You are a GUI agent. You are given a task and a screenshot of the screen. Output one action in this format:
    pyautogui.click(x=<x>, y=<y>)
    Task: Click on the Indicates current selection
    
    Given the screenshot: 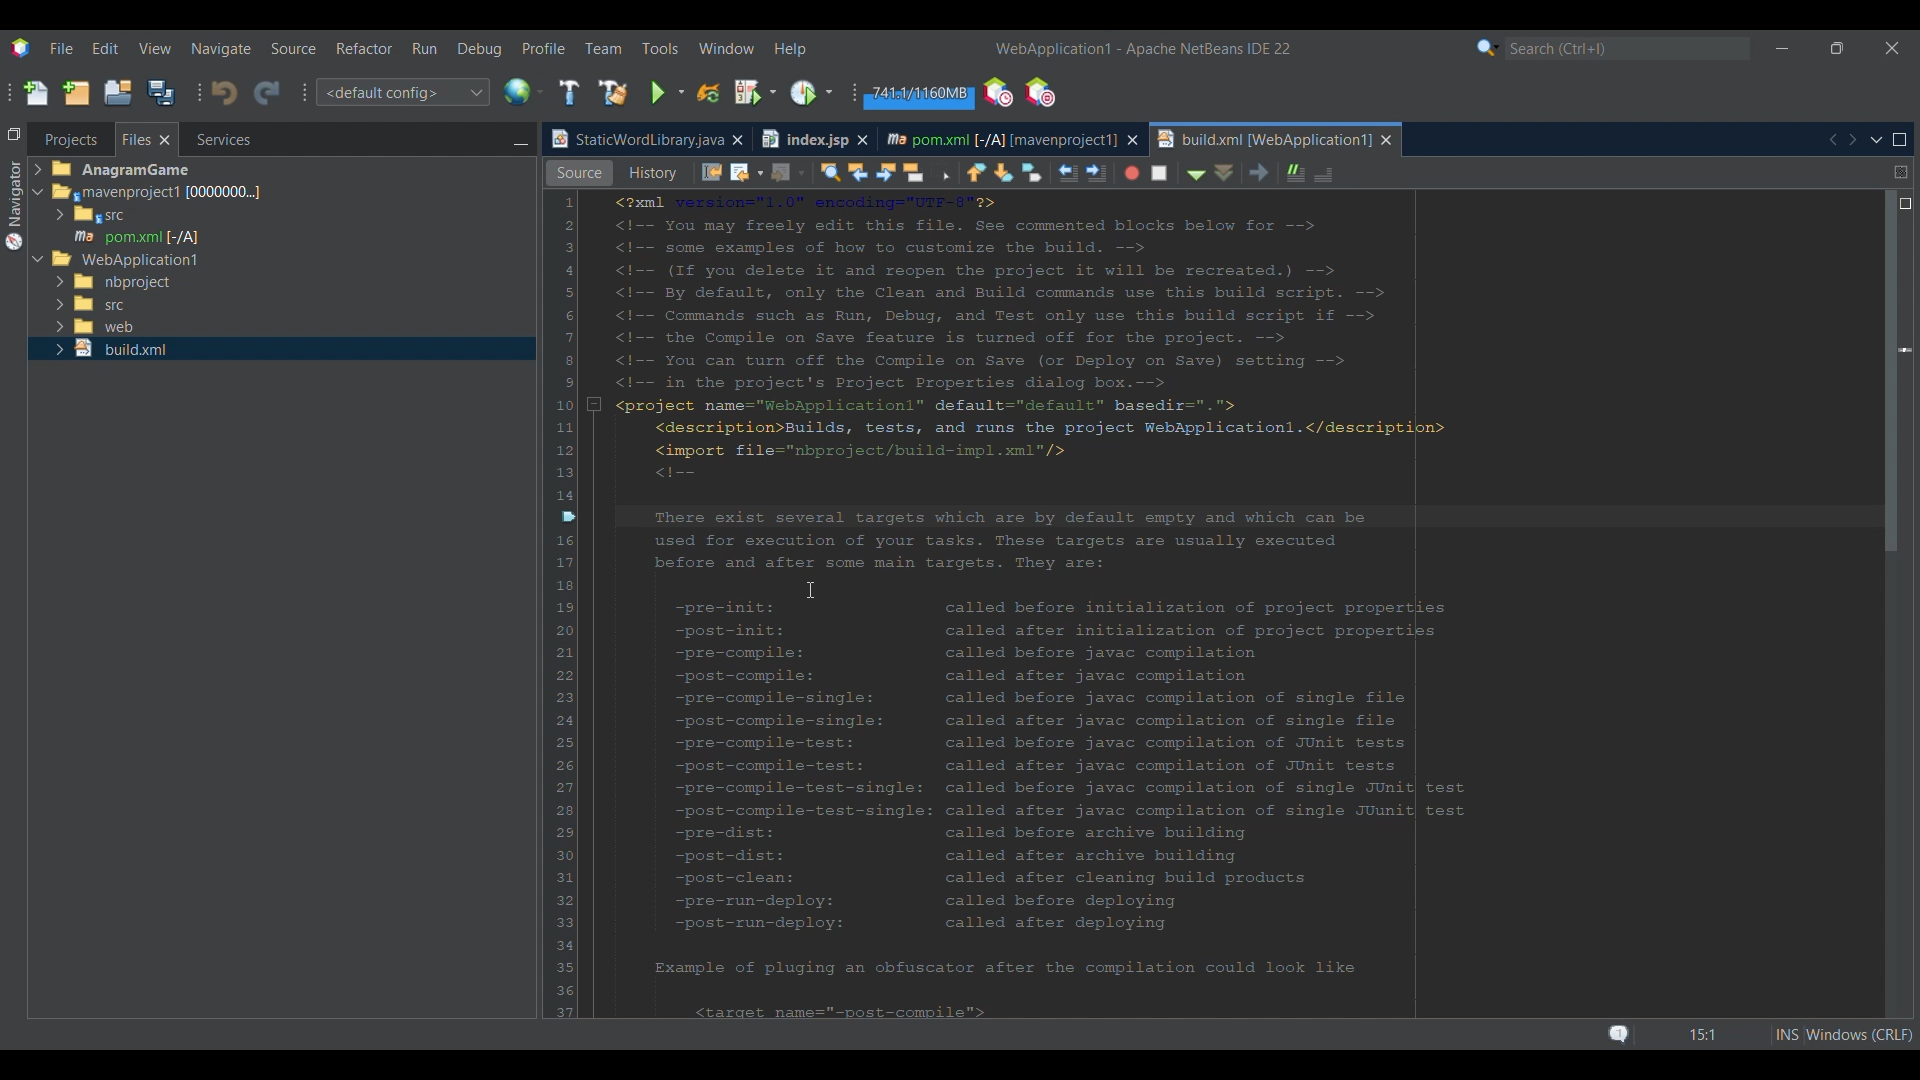 What is the action you would take?
    pyautogui.click(x=588, y=394)
    